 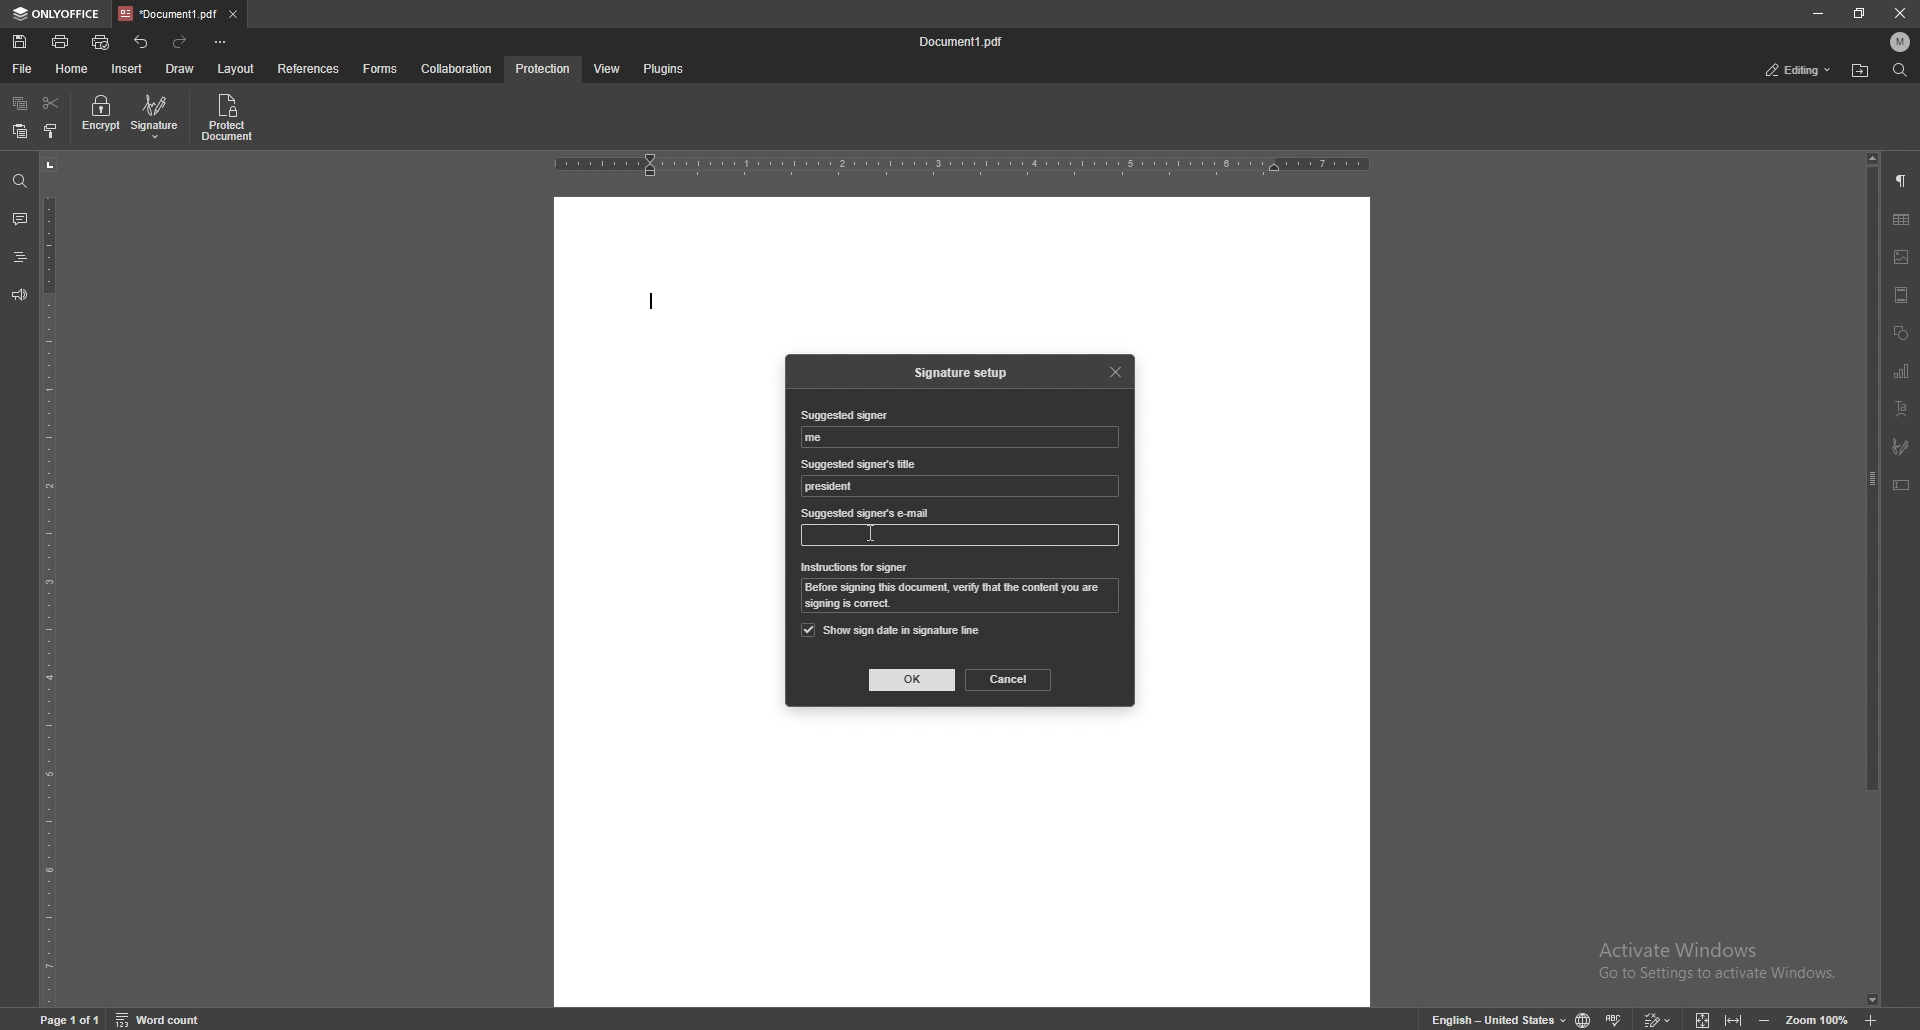 I want to click on status, so click(x=1799, y=71).